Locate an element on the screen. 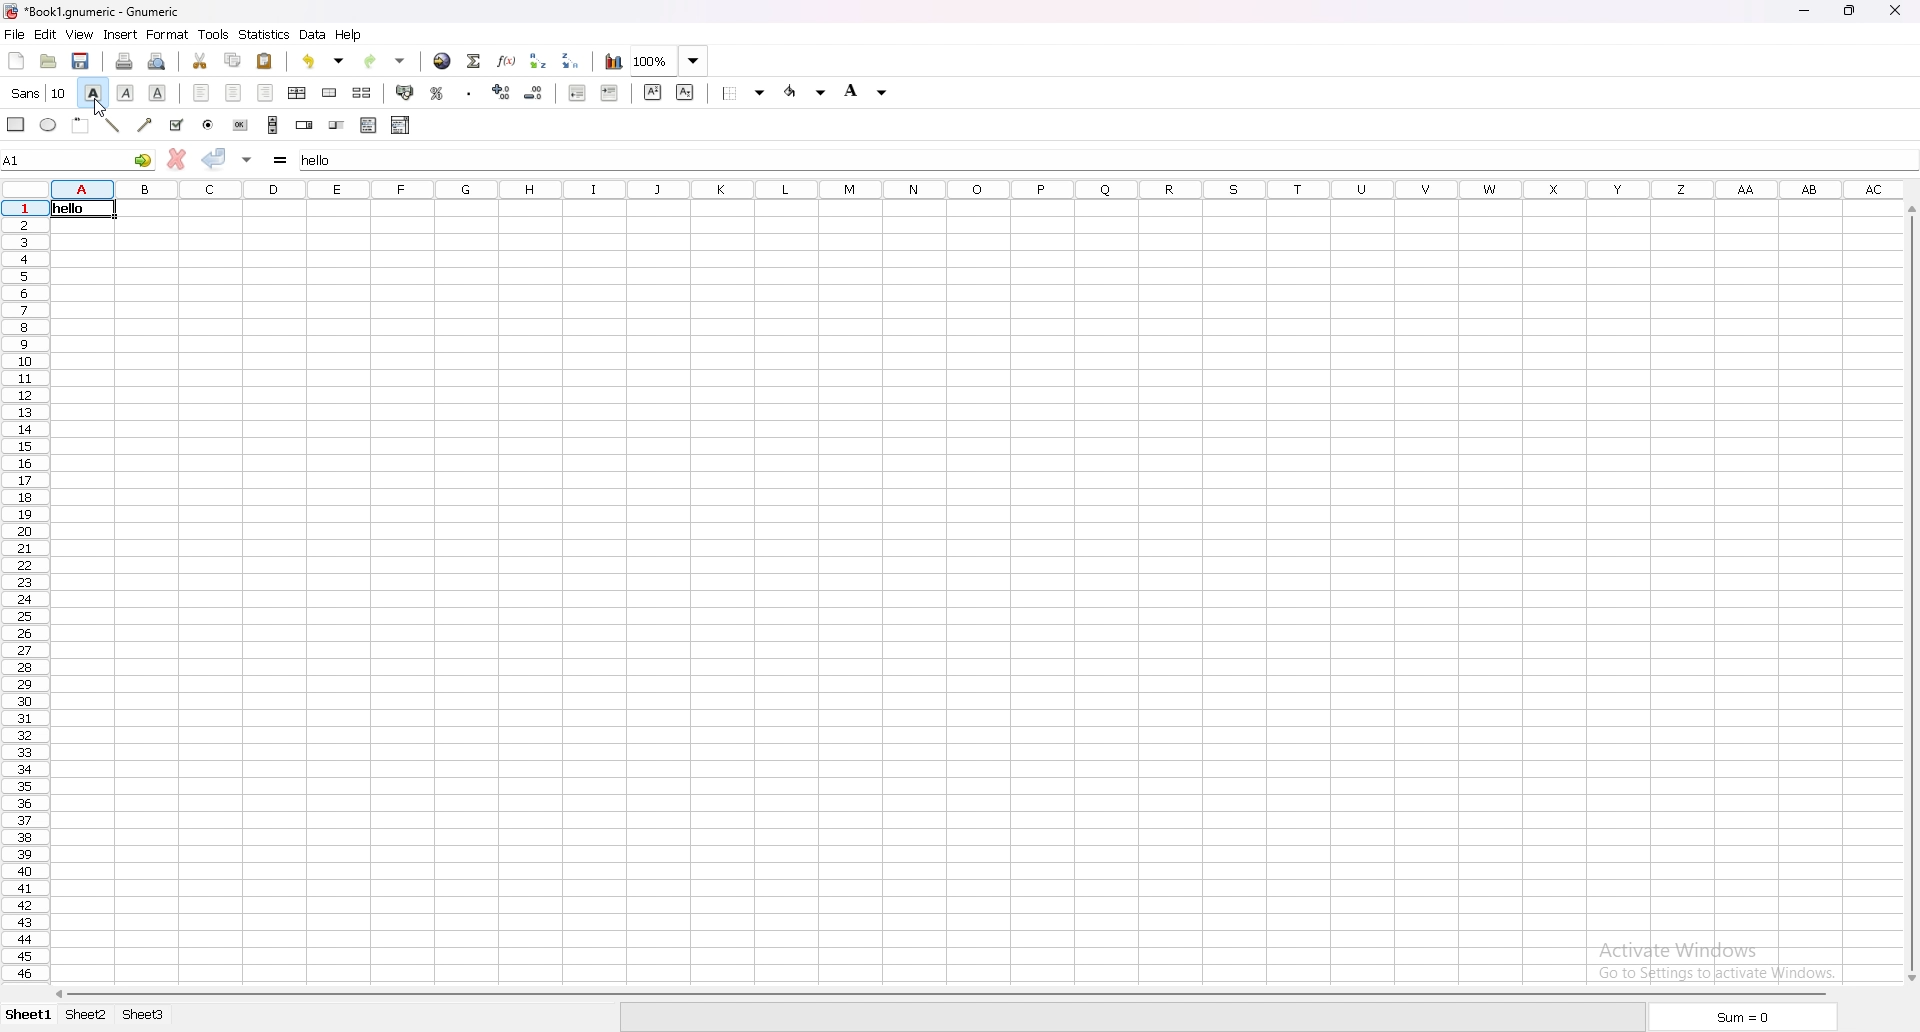 The image size is (1920, 1032). sum=0 is located at coordinates (1745, 1015).